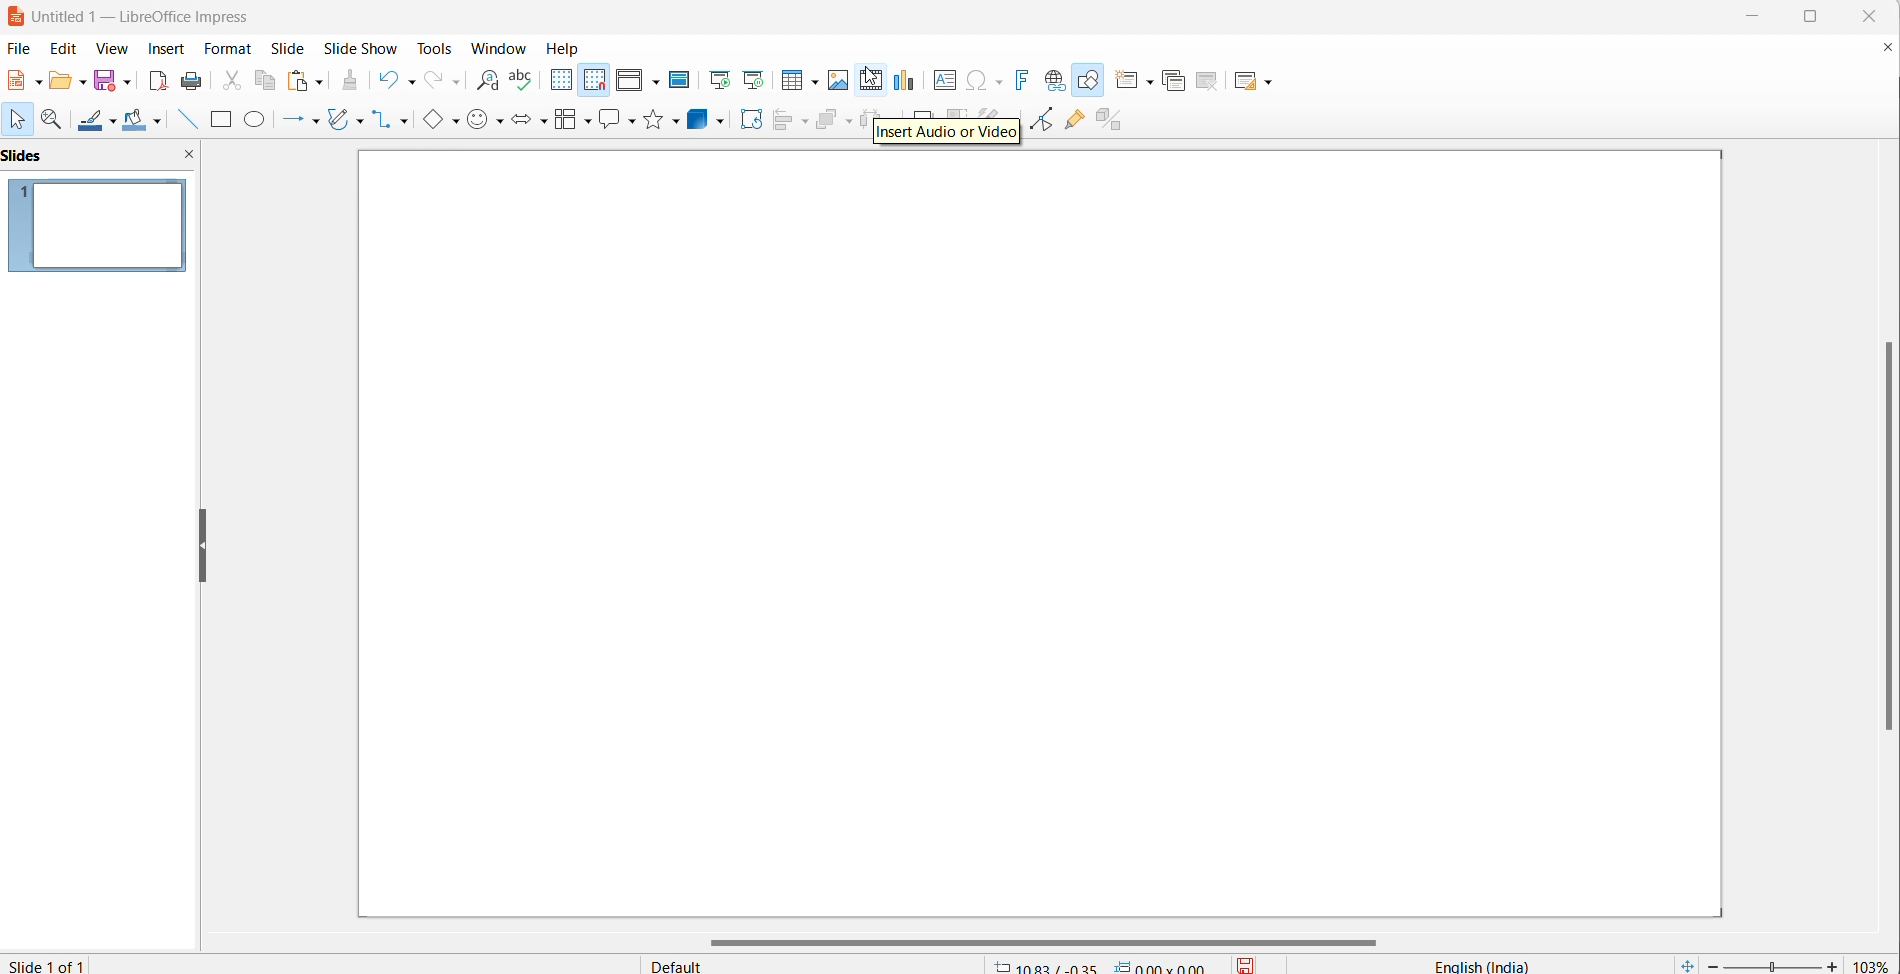 This screenshot has width=1900, height=974. I want to click on show gluepoint function, so click(1078, 122).